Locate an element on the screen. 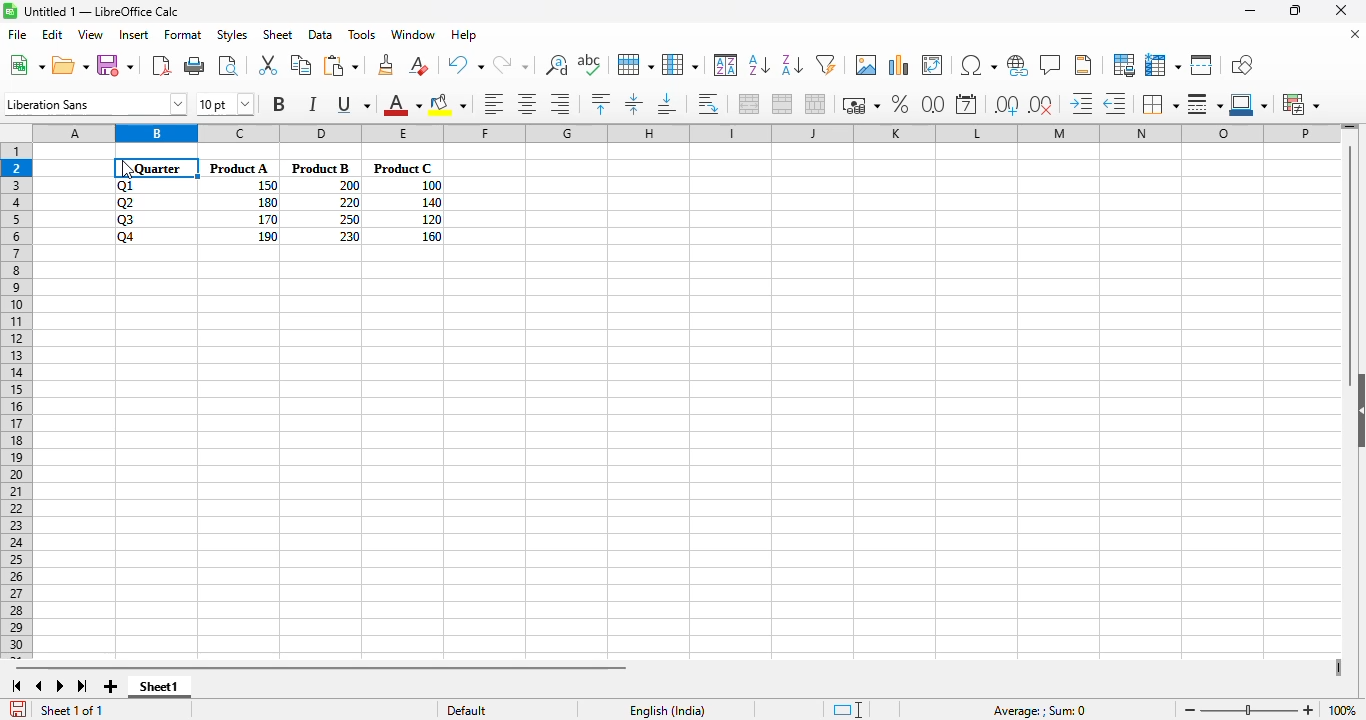 The image size is (1366, 720). insert hyperlink is located at coordinates (1018, 66).